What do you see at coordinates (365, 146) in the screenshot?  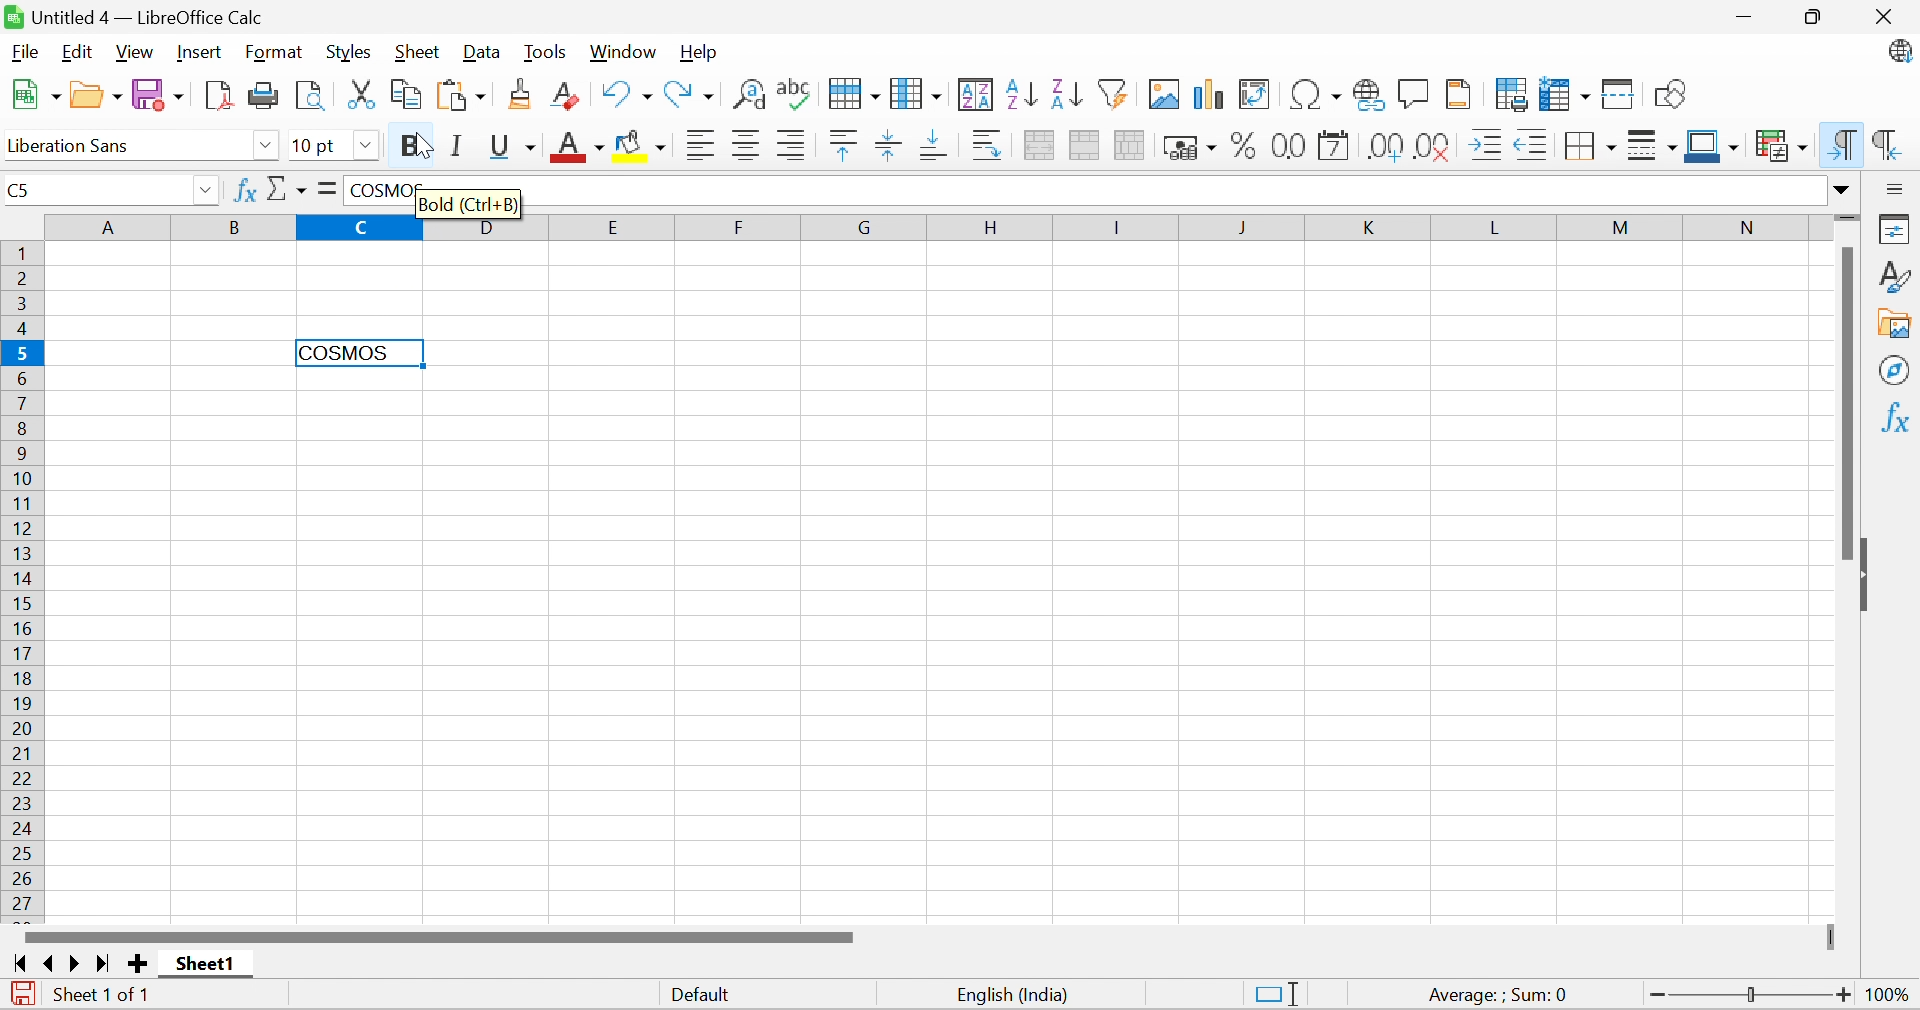 I see `Drop Down` at bounding box center [365, 146].